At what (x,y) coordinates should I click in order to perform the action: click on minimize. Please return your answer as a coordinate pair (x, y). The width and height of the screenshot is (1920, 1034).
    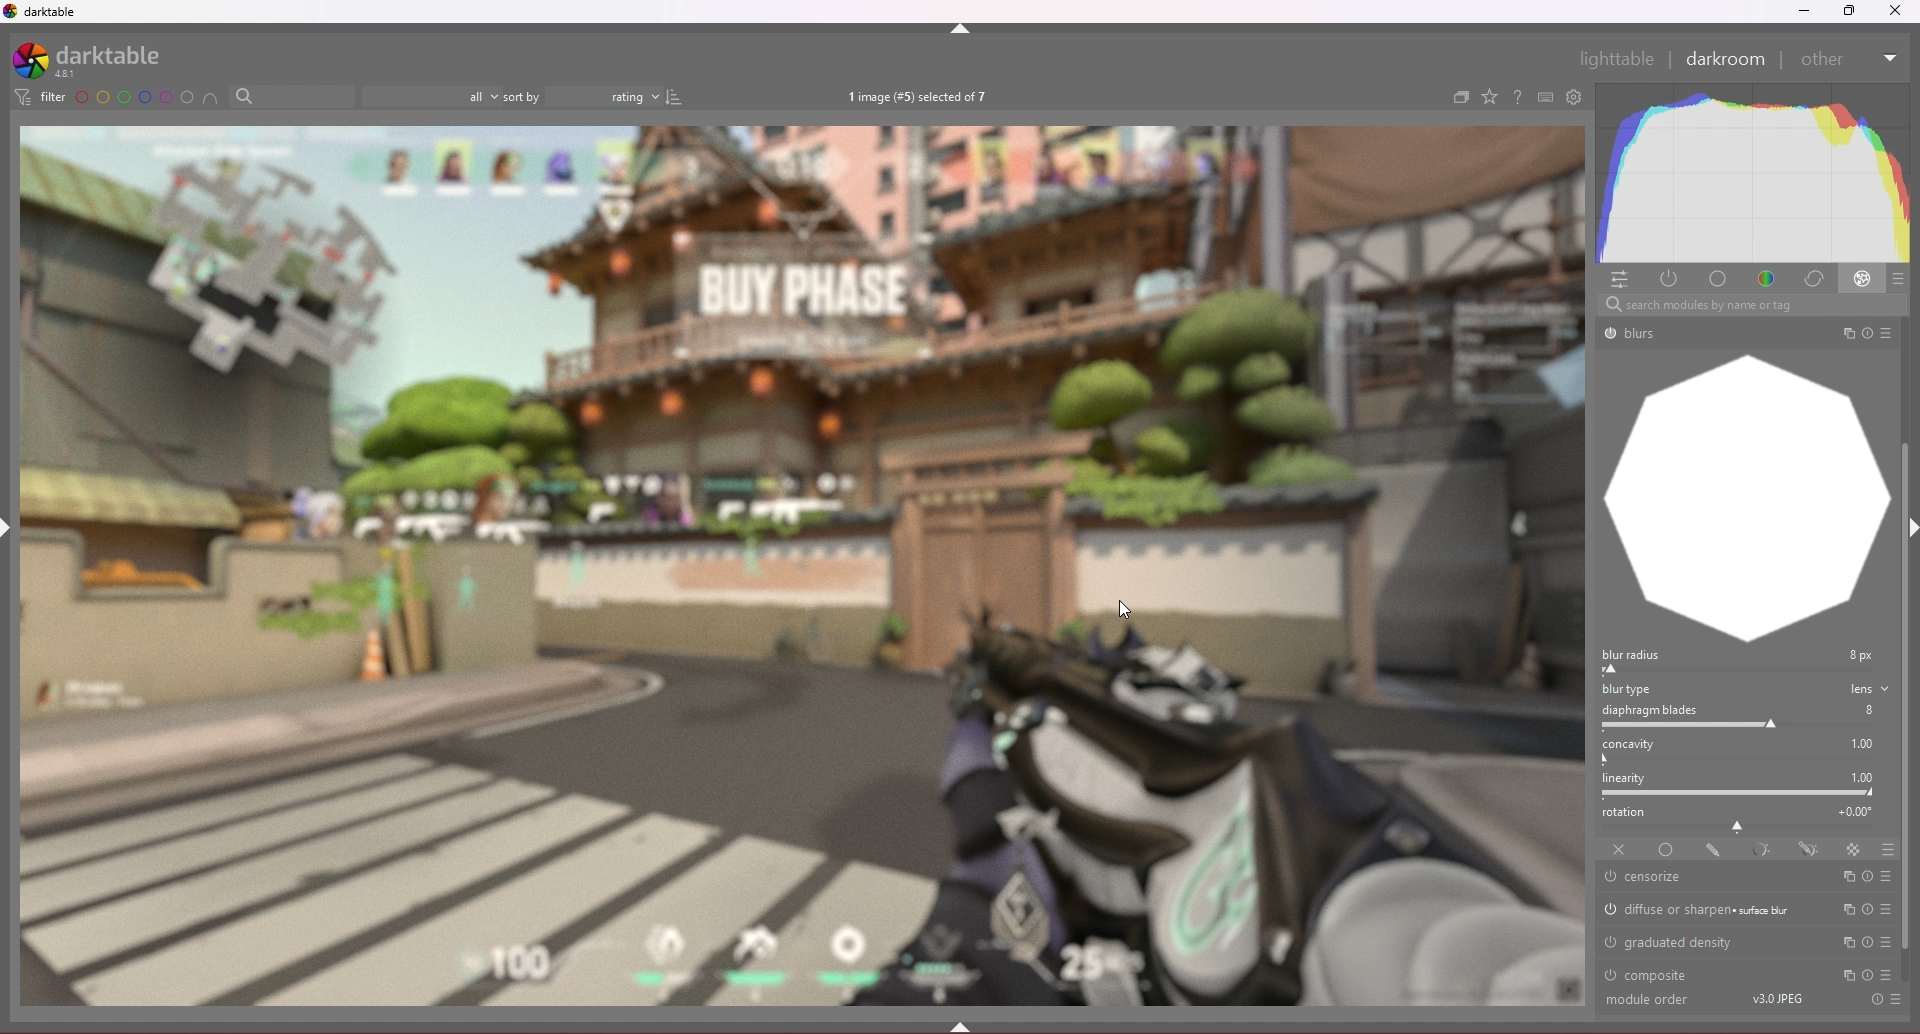
    Looking at the image, I should click on (1804, 12).